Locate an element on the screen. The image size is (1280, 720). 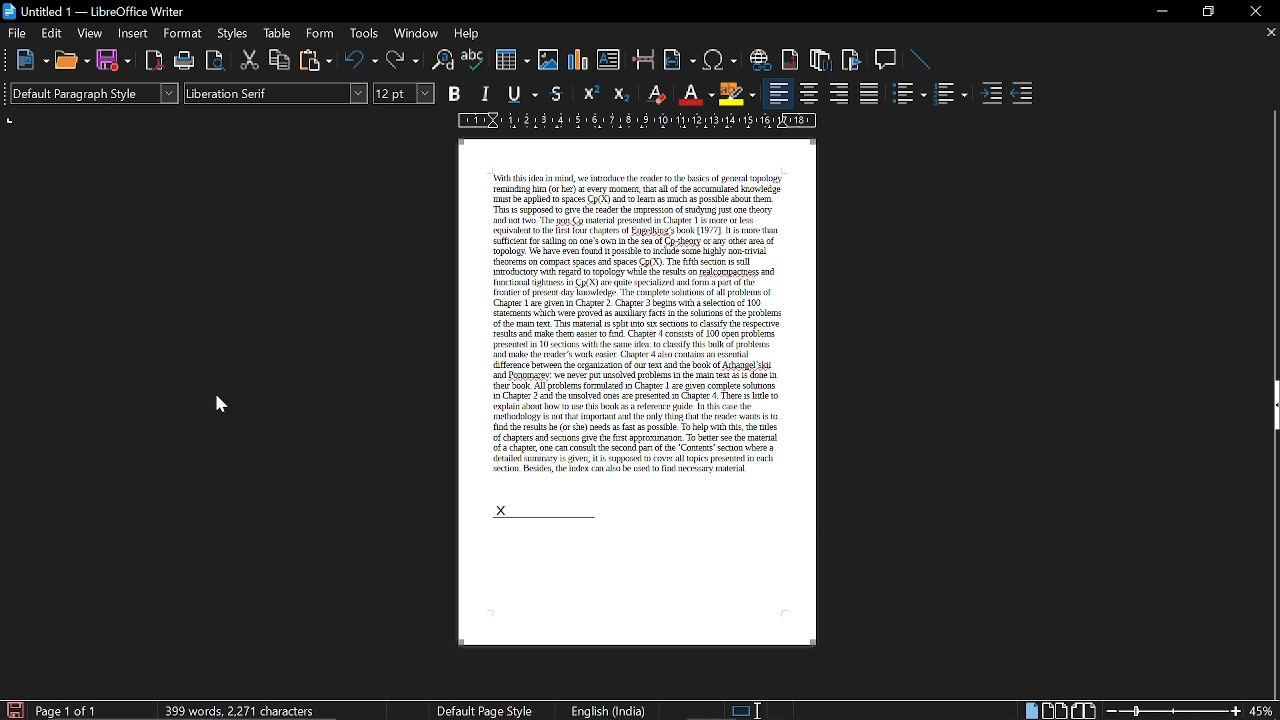
restore down is located at coordinates (1208, 12).